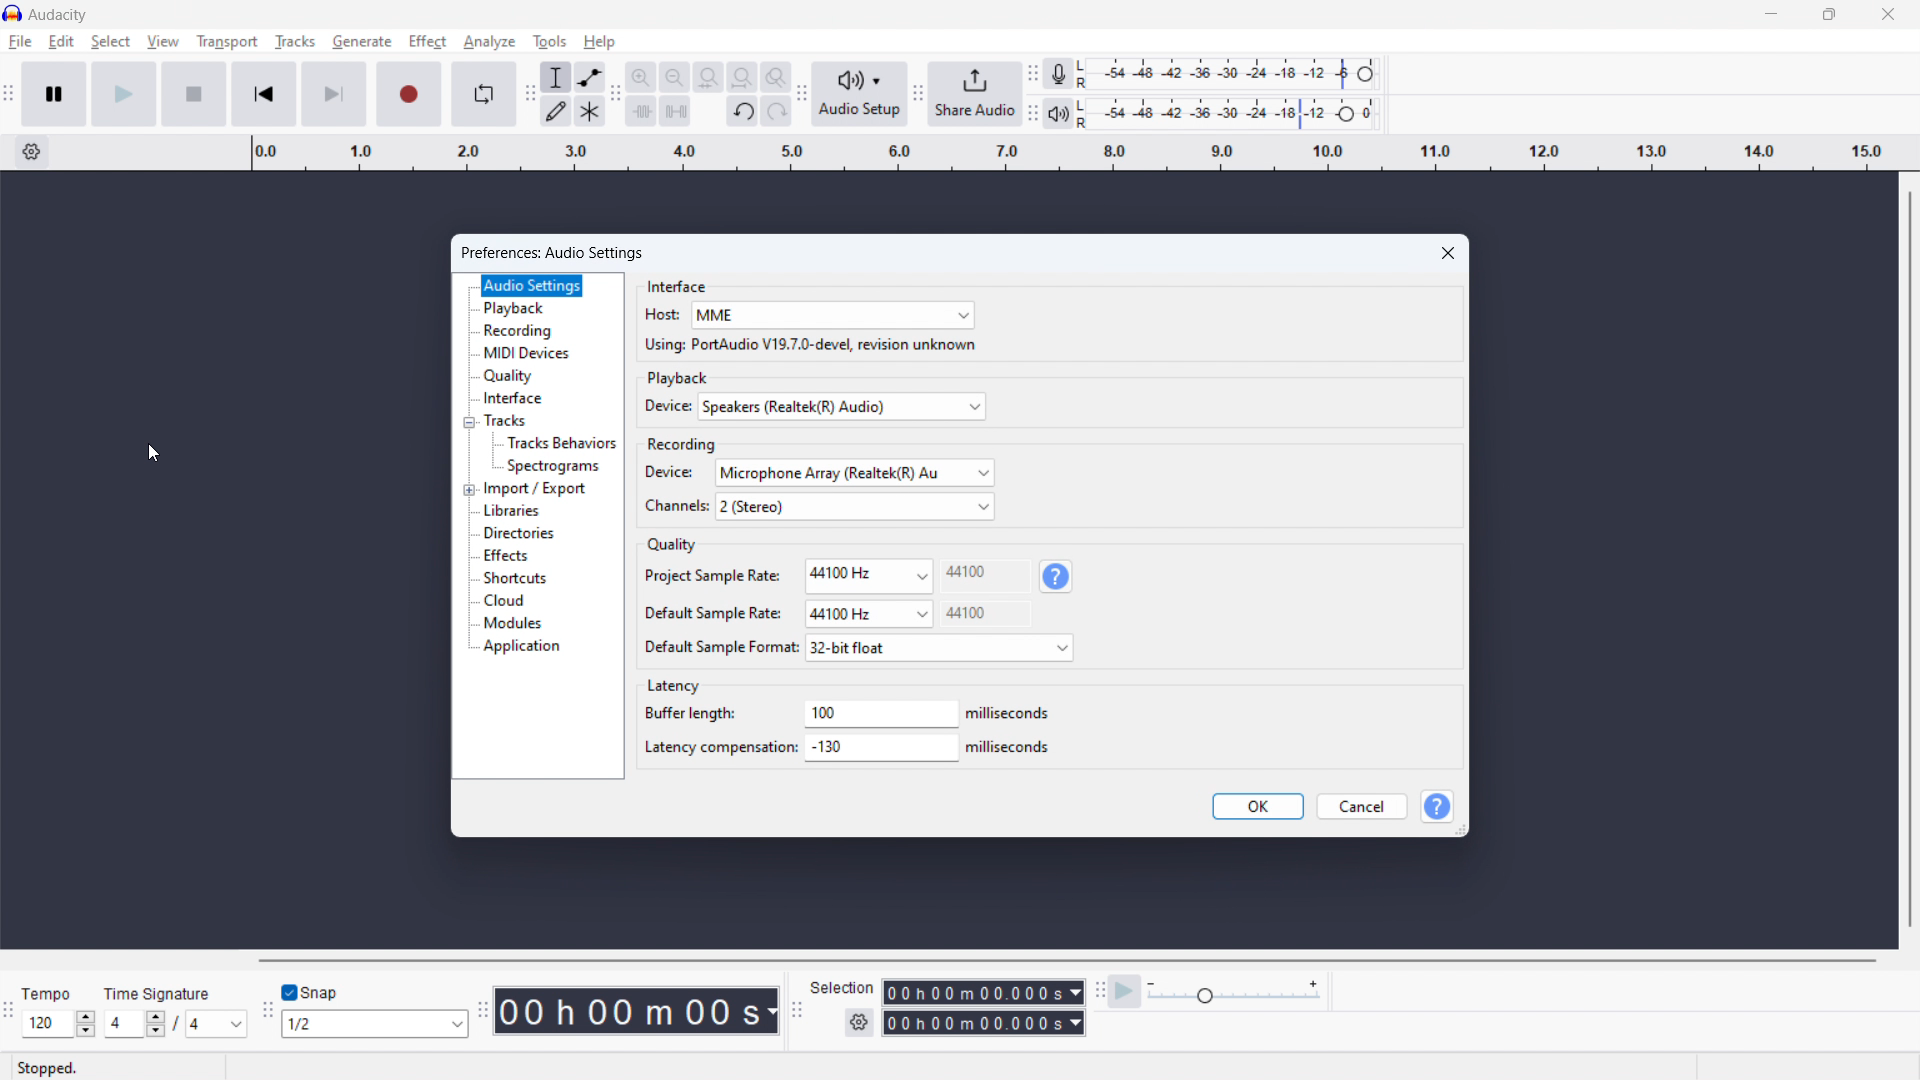 This screenshot has height=1080, width=1920. What do you see at coordinates (519, 330) in the screenshot?
I see `recording` at bounding box center [519, 330].